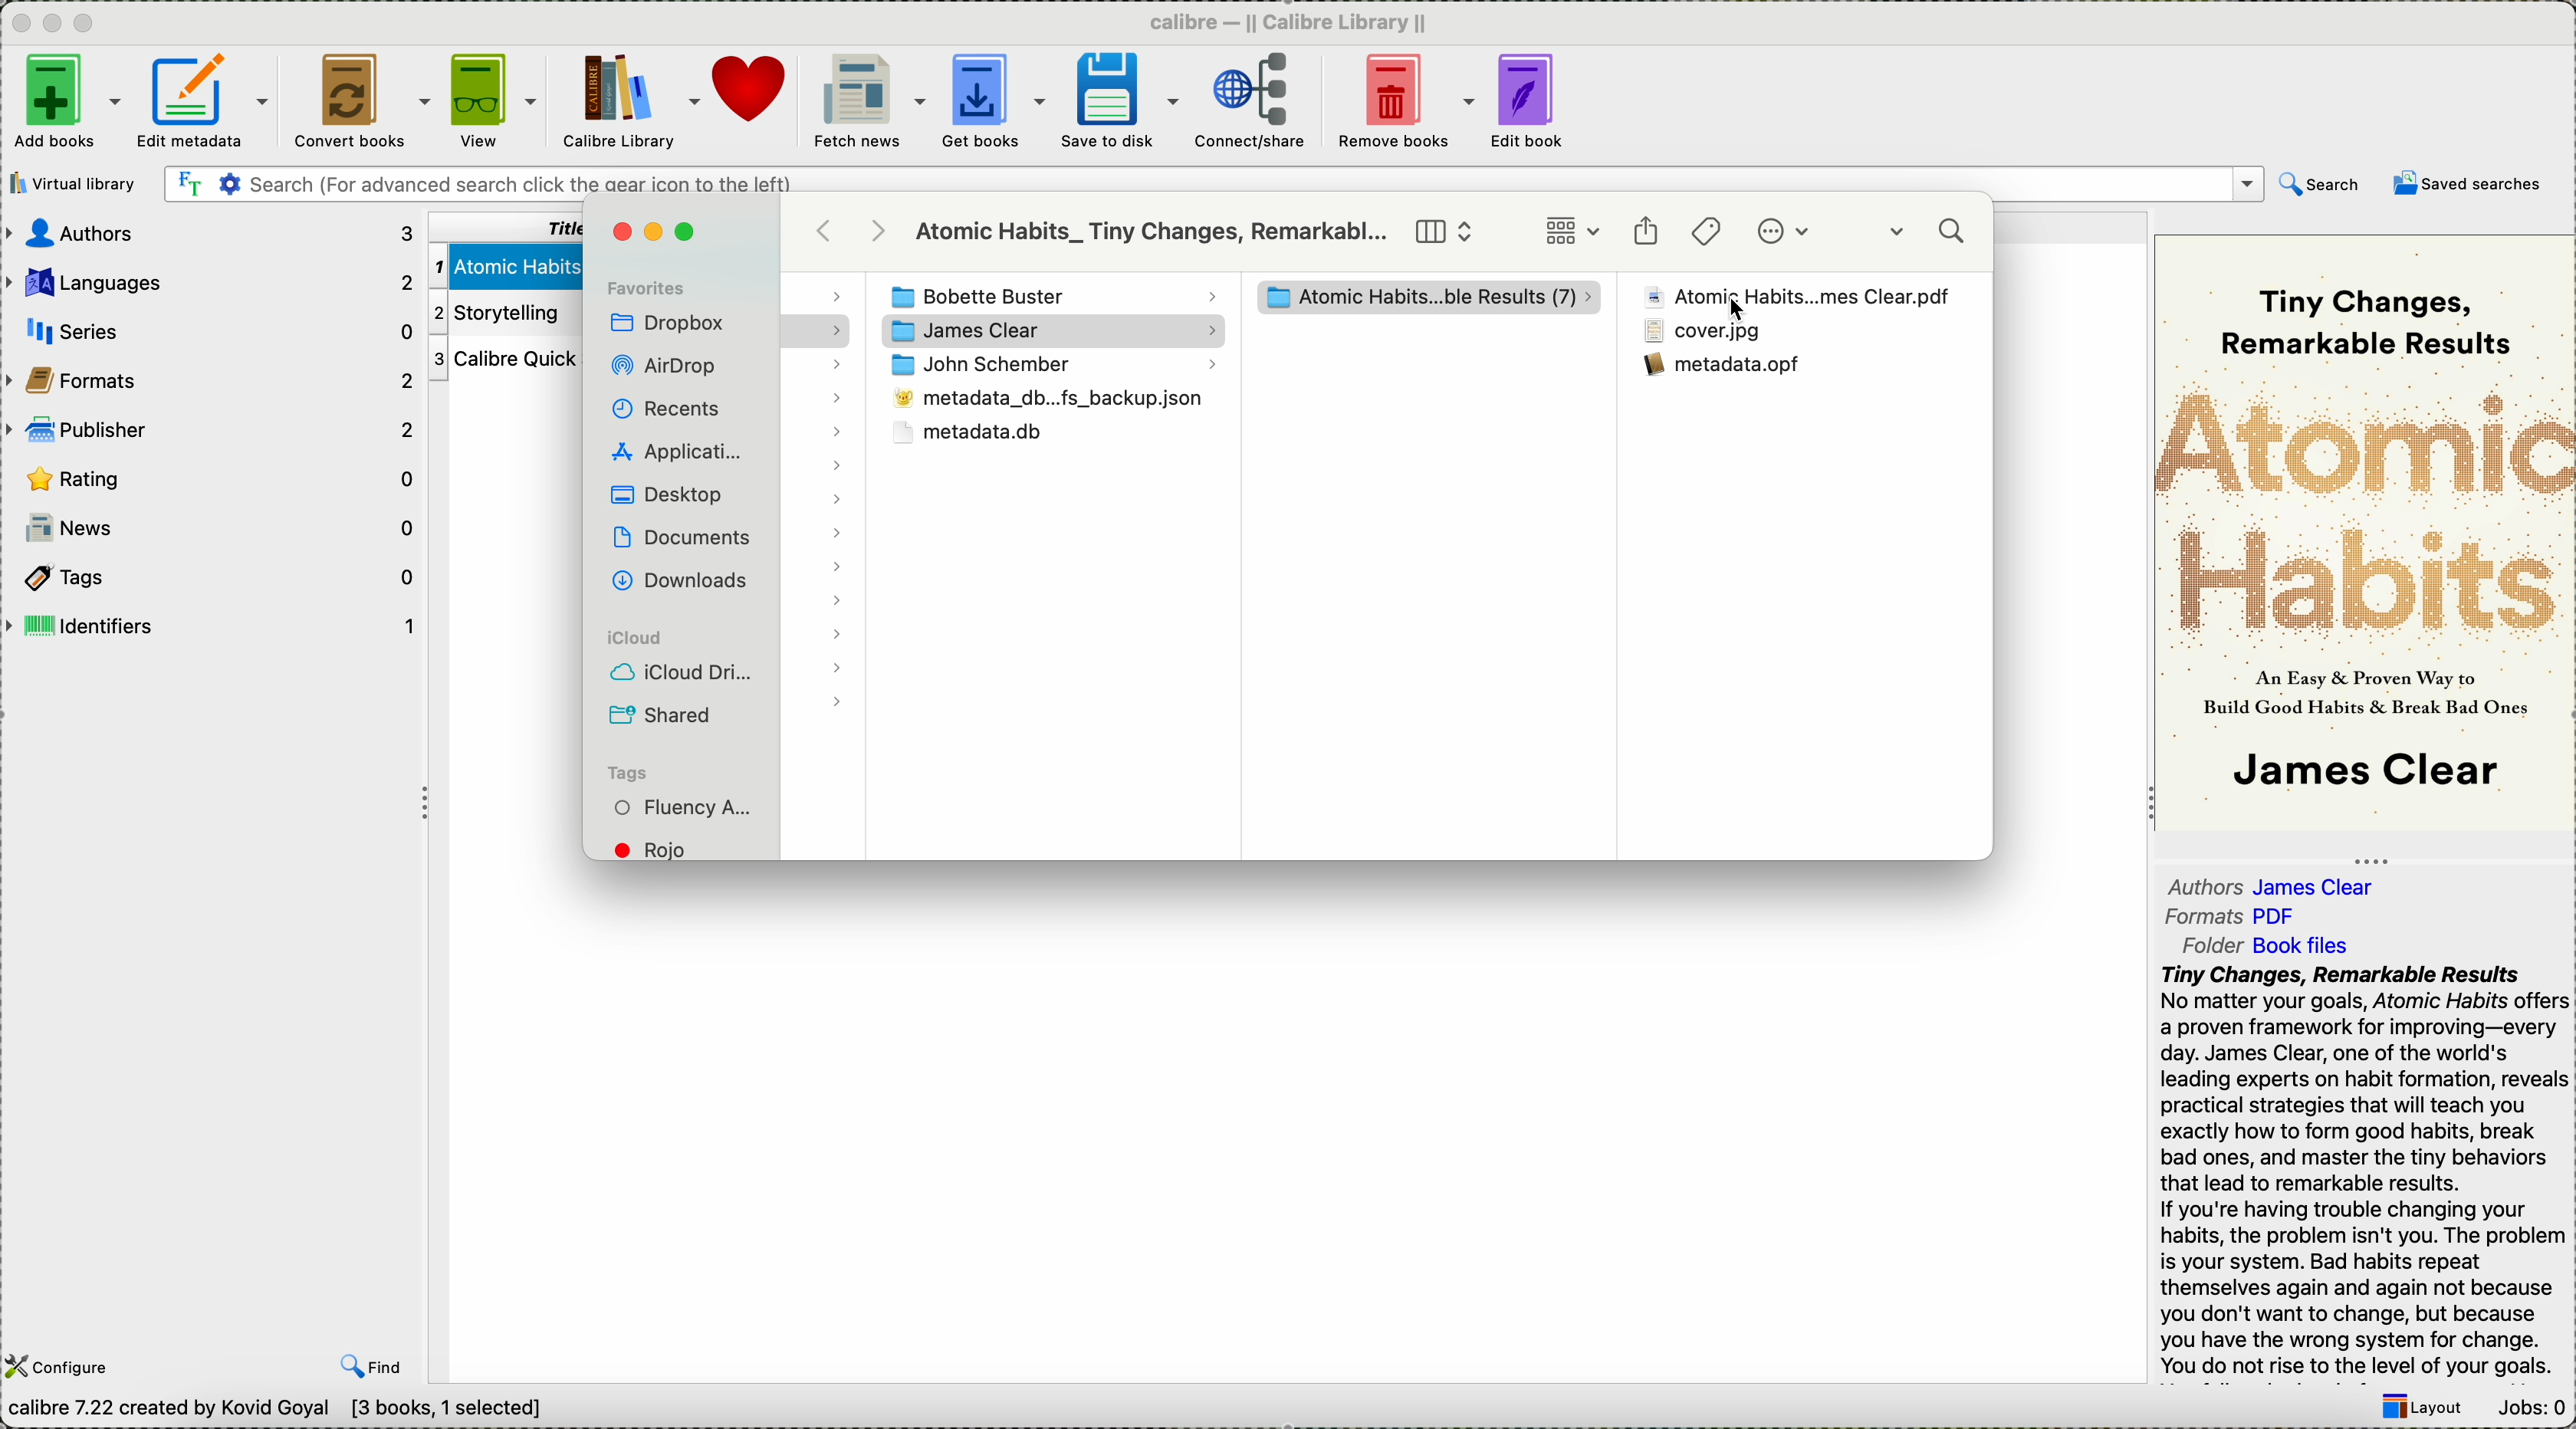  What do you see at coordinates (993, 103) in the screenshot?
I see `get books` at bounding box center [993, 103].